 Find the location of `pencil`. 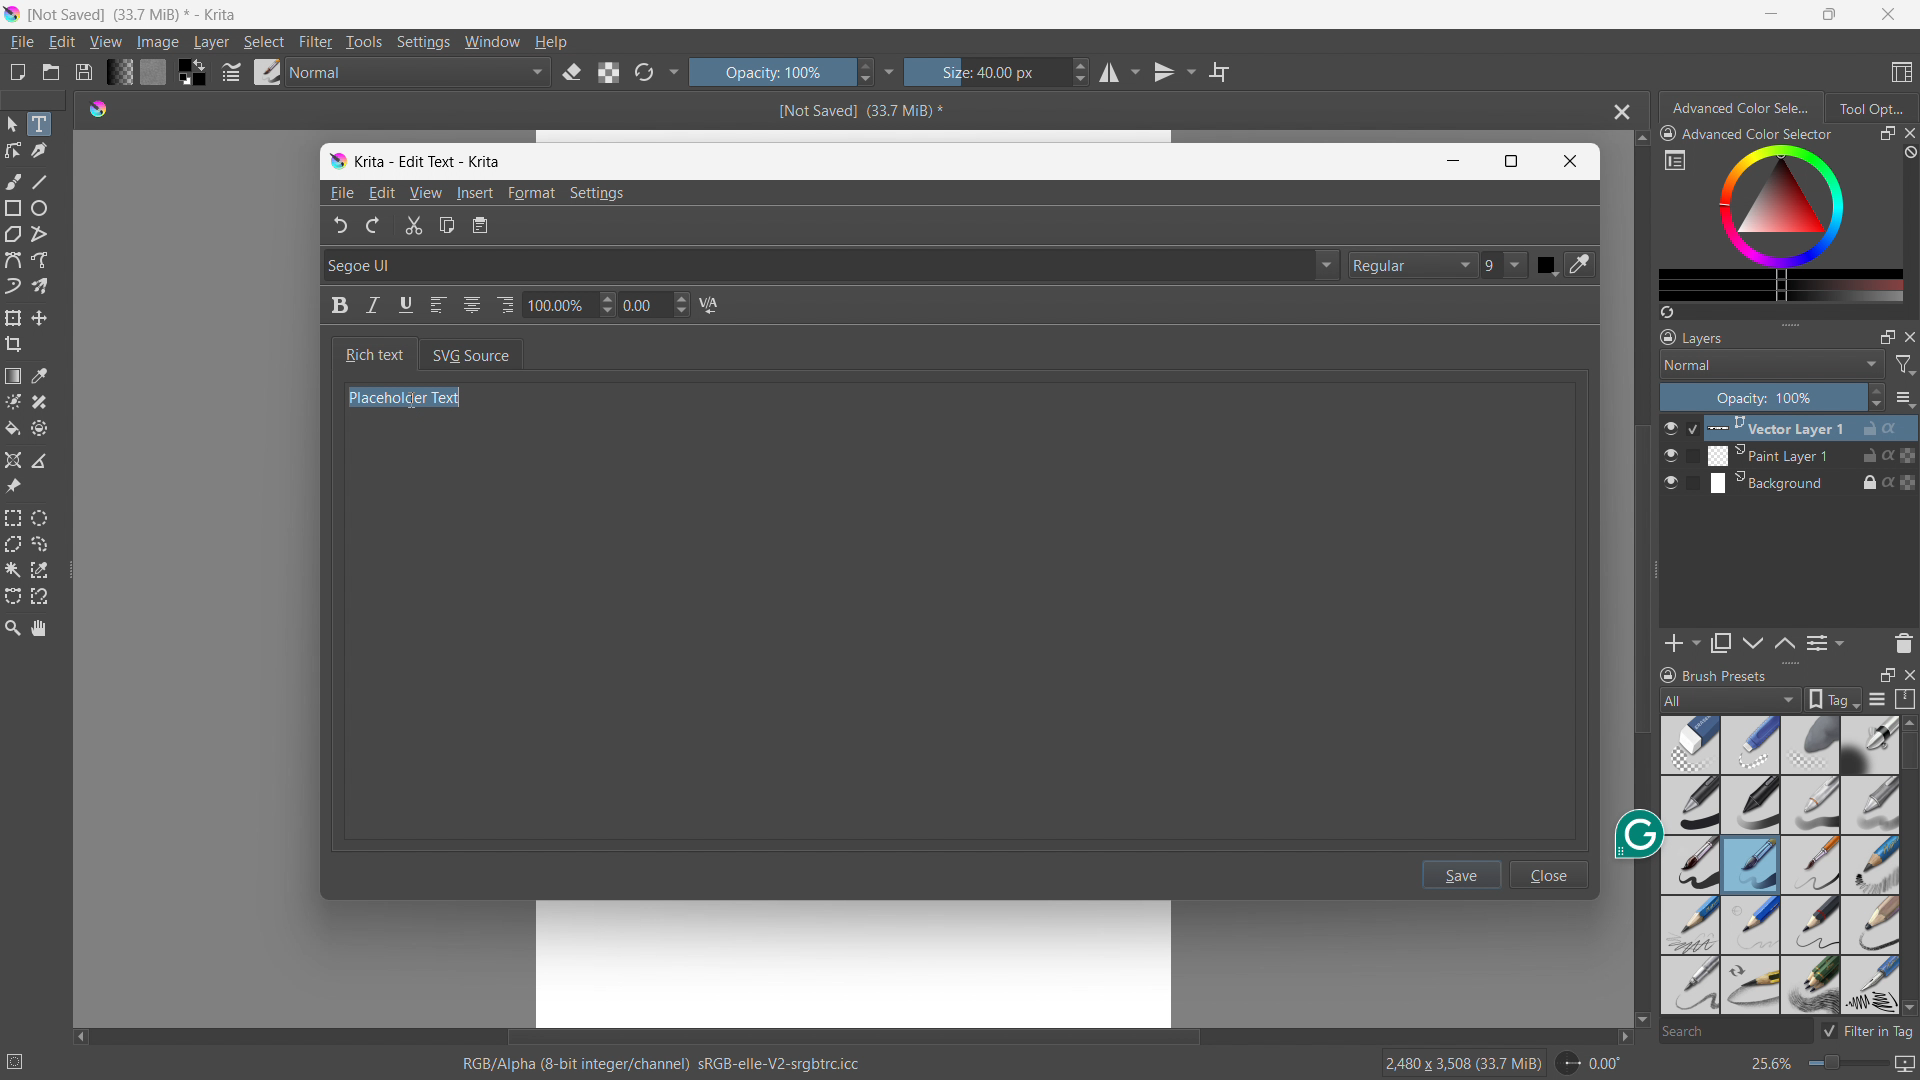

pencil is located at coordinates (1686, 985).